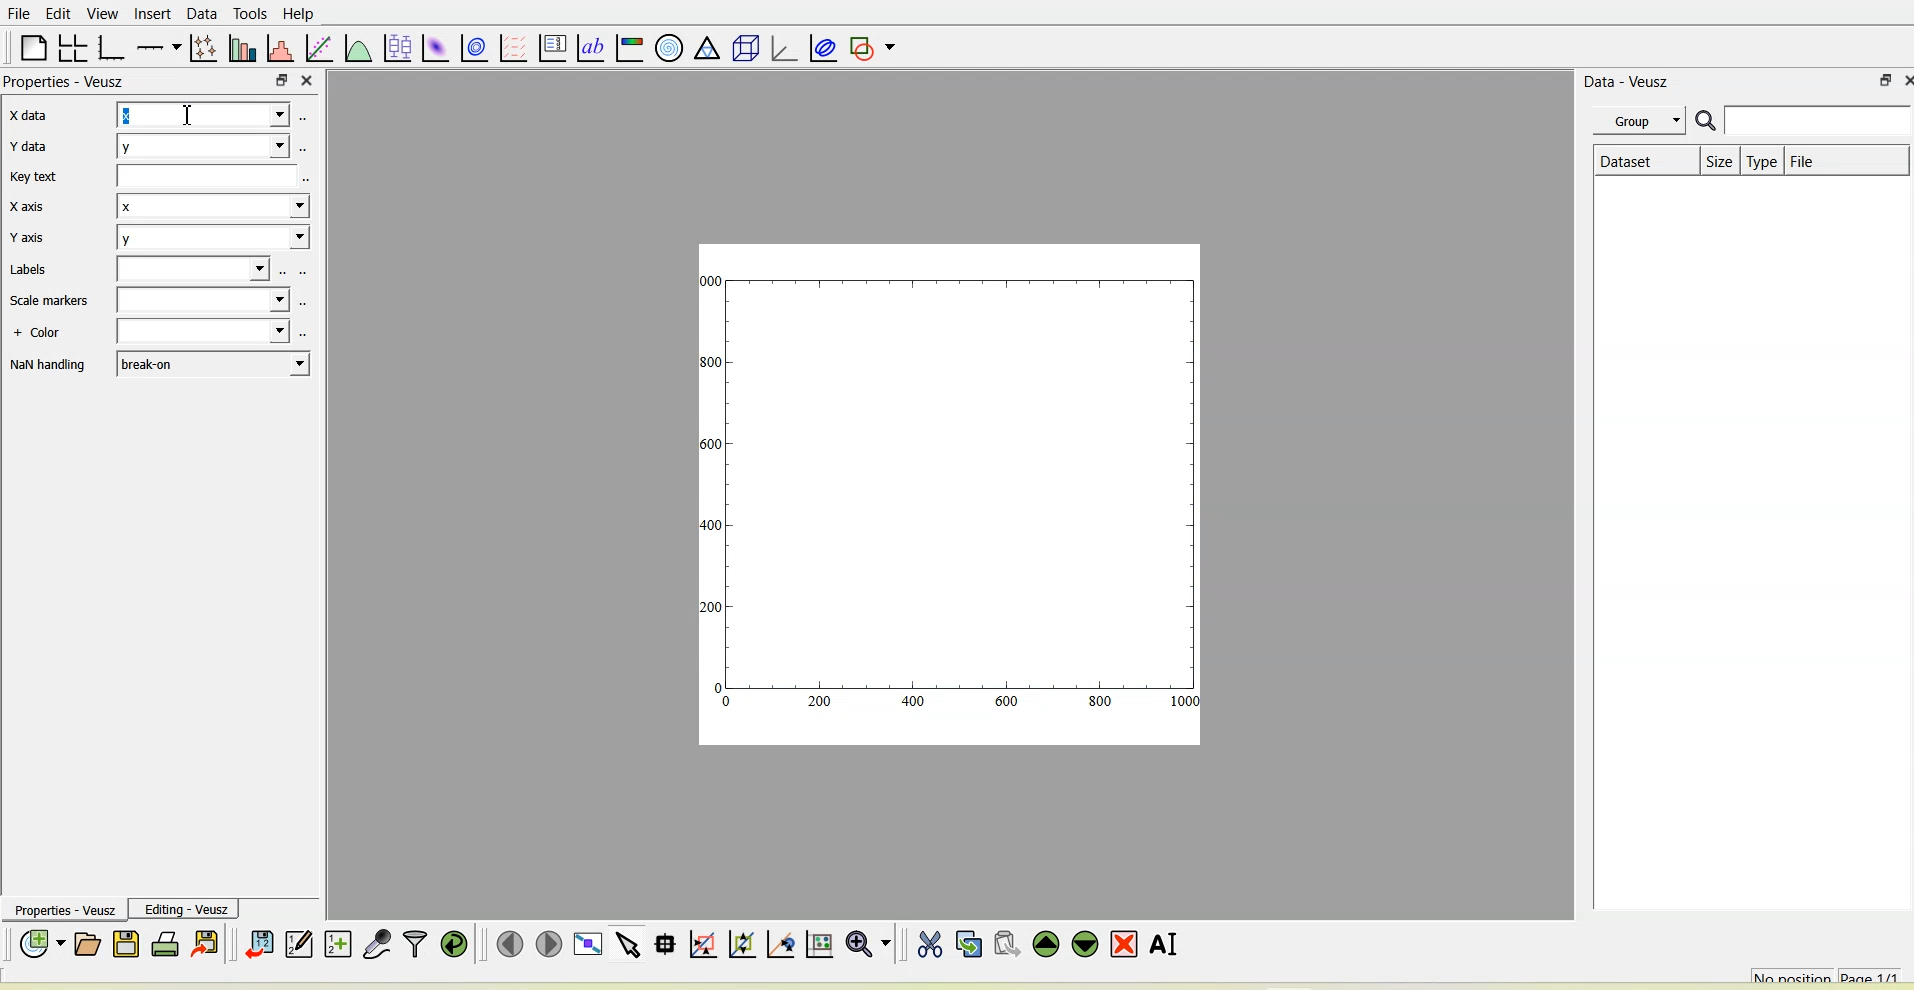 The height and width of the screenshot is (990, 1914). What do you see at coordinates (1009, 701) in the screenshot?
I see `600` at bounding box center [1009, 701].